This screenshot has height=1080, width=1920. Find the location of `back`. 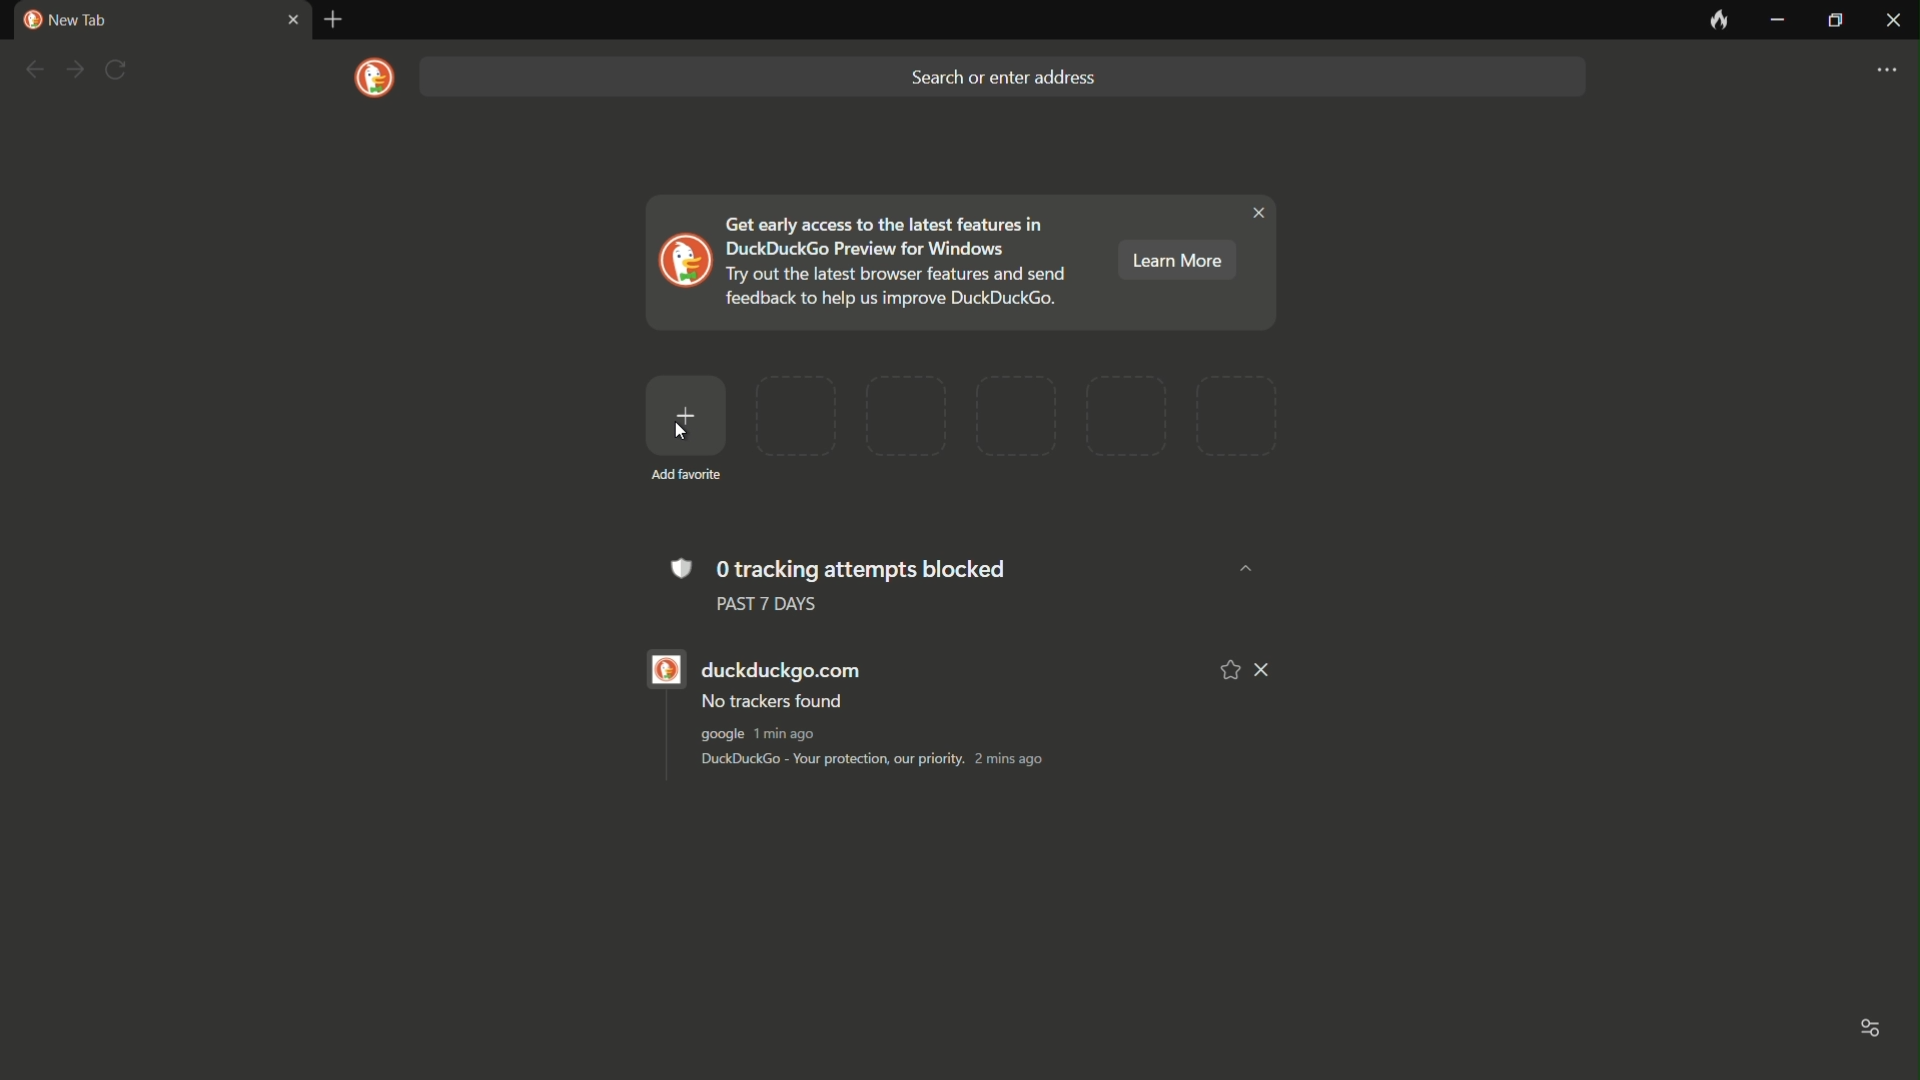

back is located at coordinates (33, 70).